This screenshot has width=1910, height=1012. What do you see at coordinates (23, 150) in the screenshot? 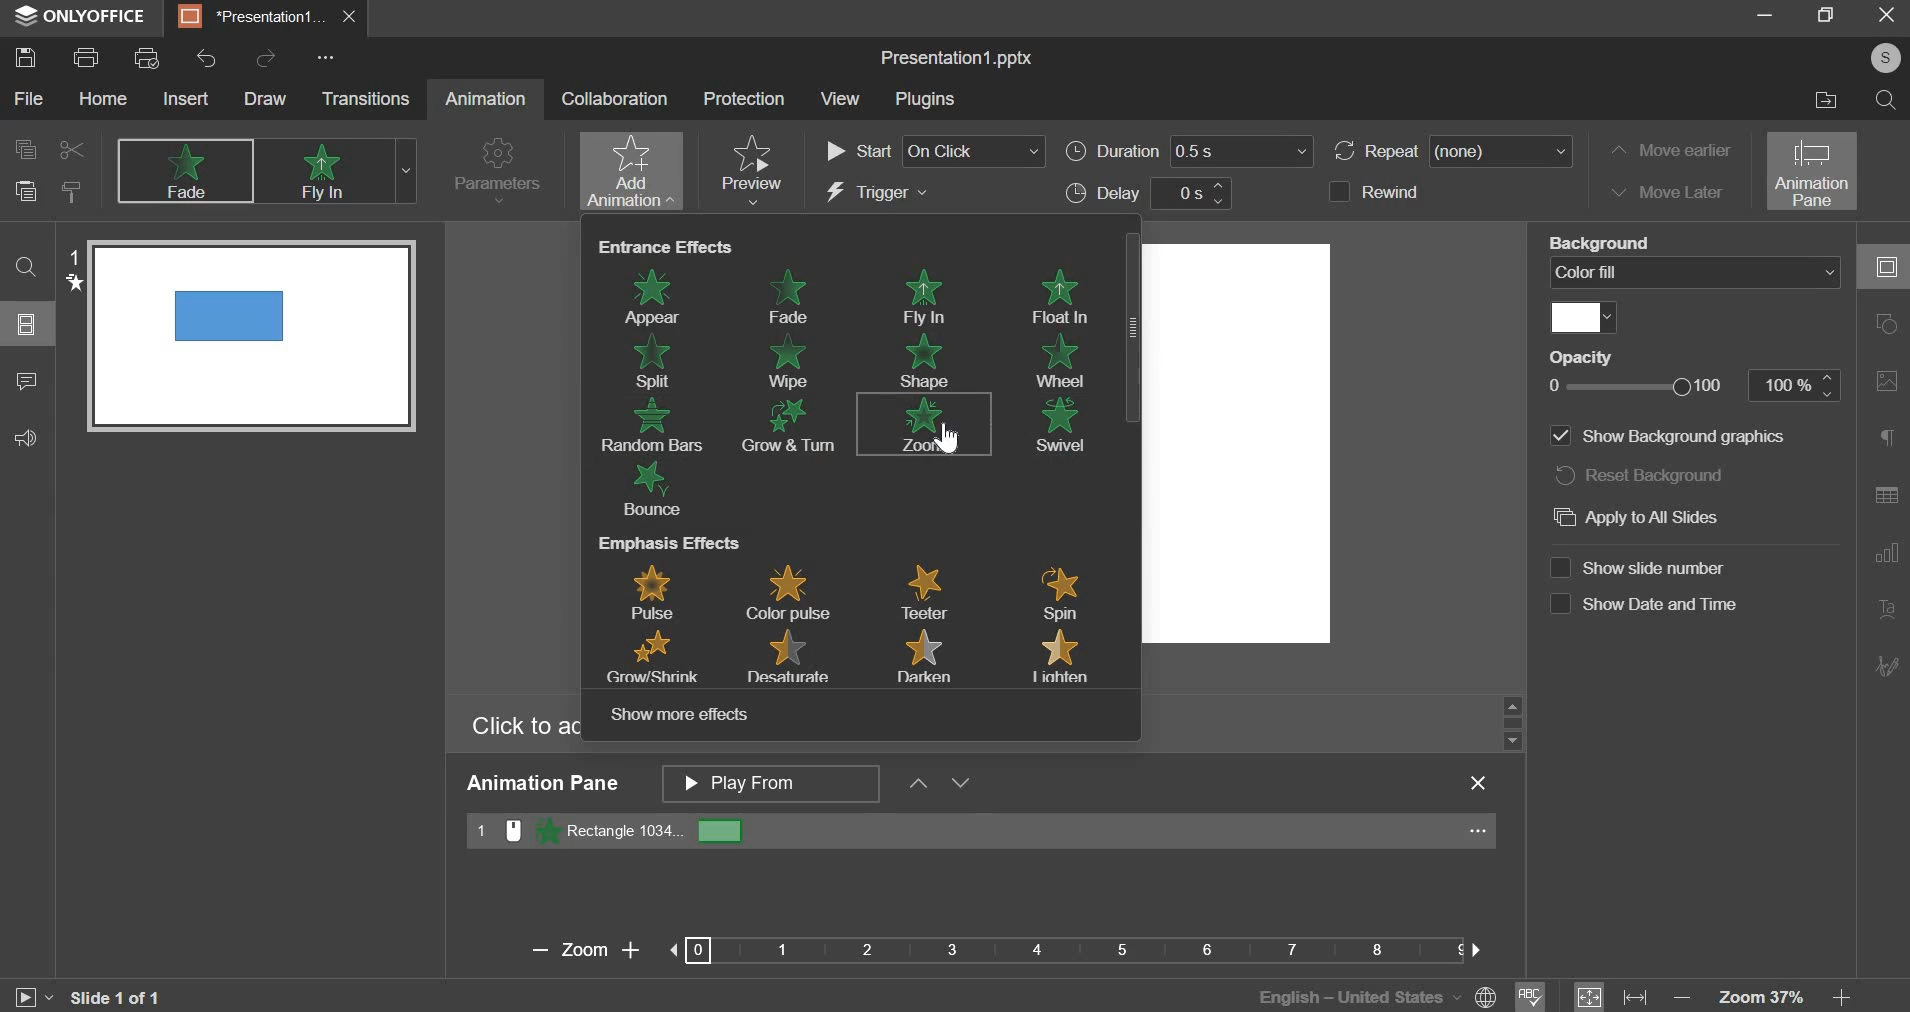
I see `copy` at bounding box center [23, 150].